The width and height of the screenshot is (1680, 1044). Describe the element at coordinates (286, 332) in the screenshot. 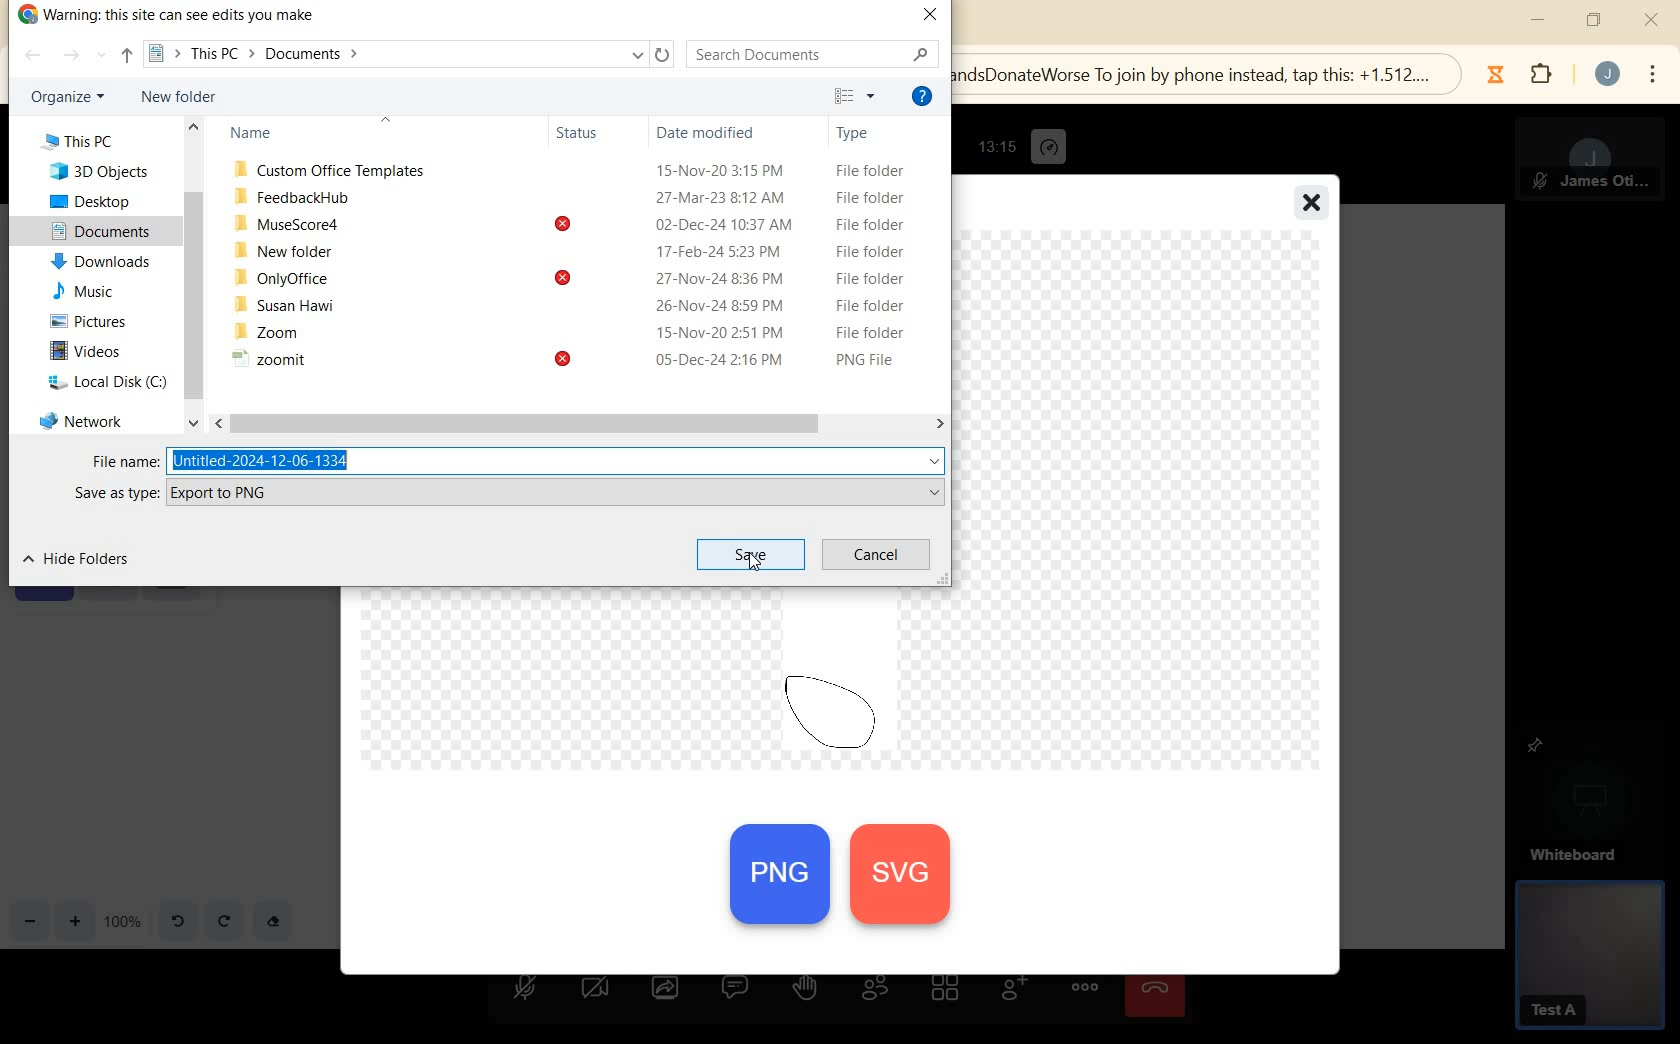

I see `. Zoom 15-Nov-20 2:51 PM File folder` at that location.